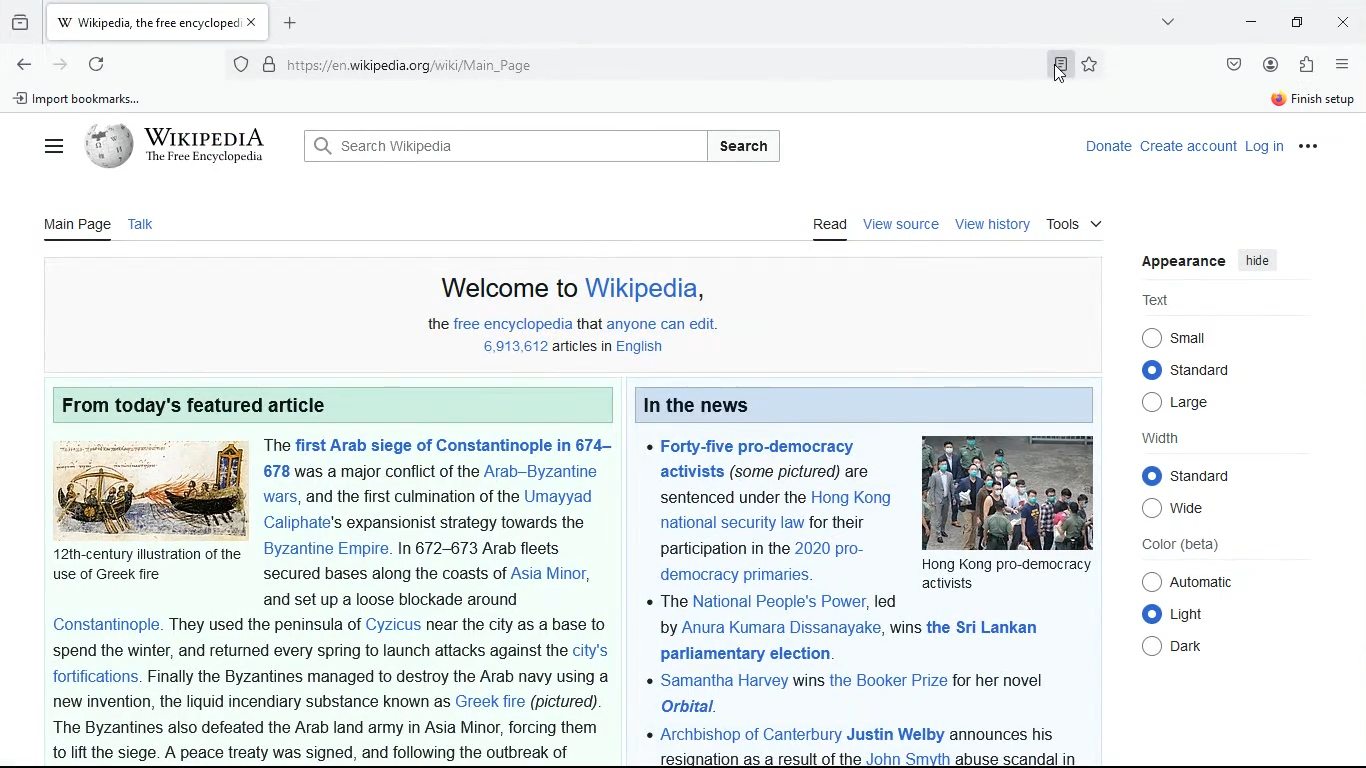  Describe the element at coordinates (550, 144) in the screenshot. I see `donate` at that location.